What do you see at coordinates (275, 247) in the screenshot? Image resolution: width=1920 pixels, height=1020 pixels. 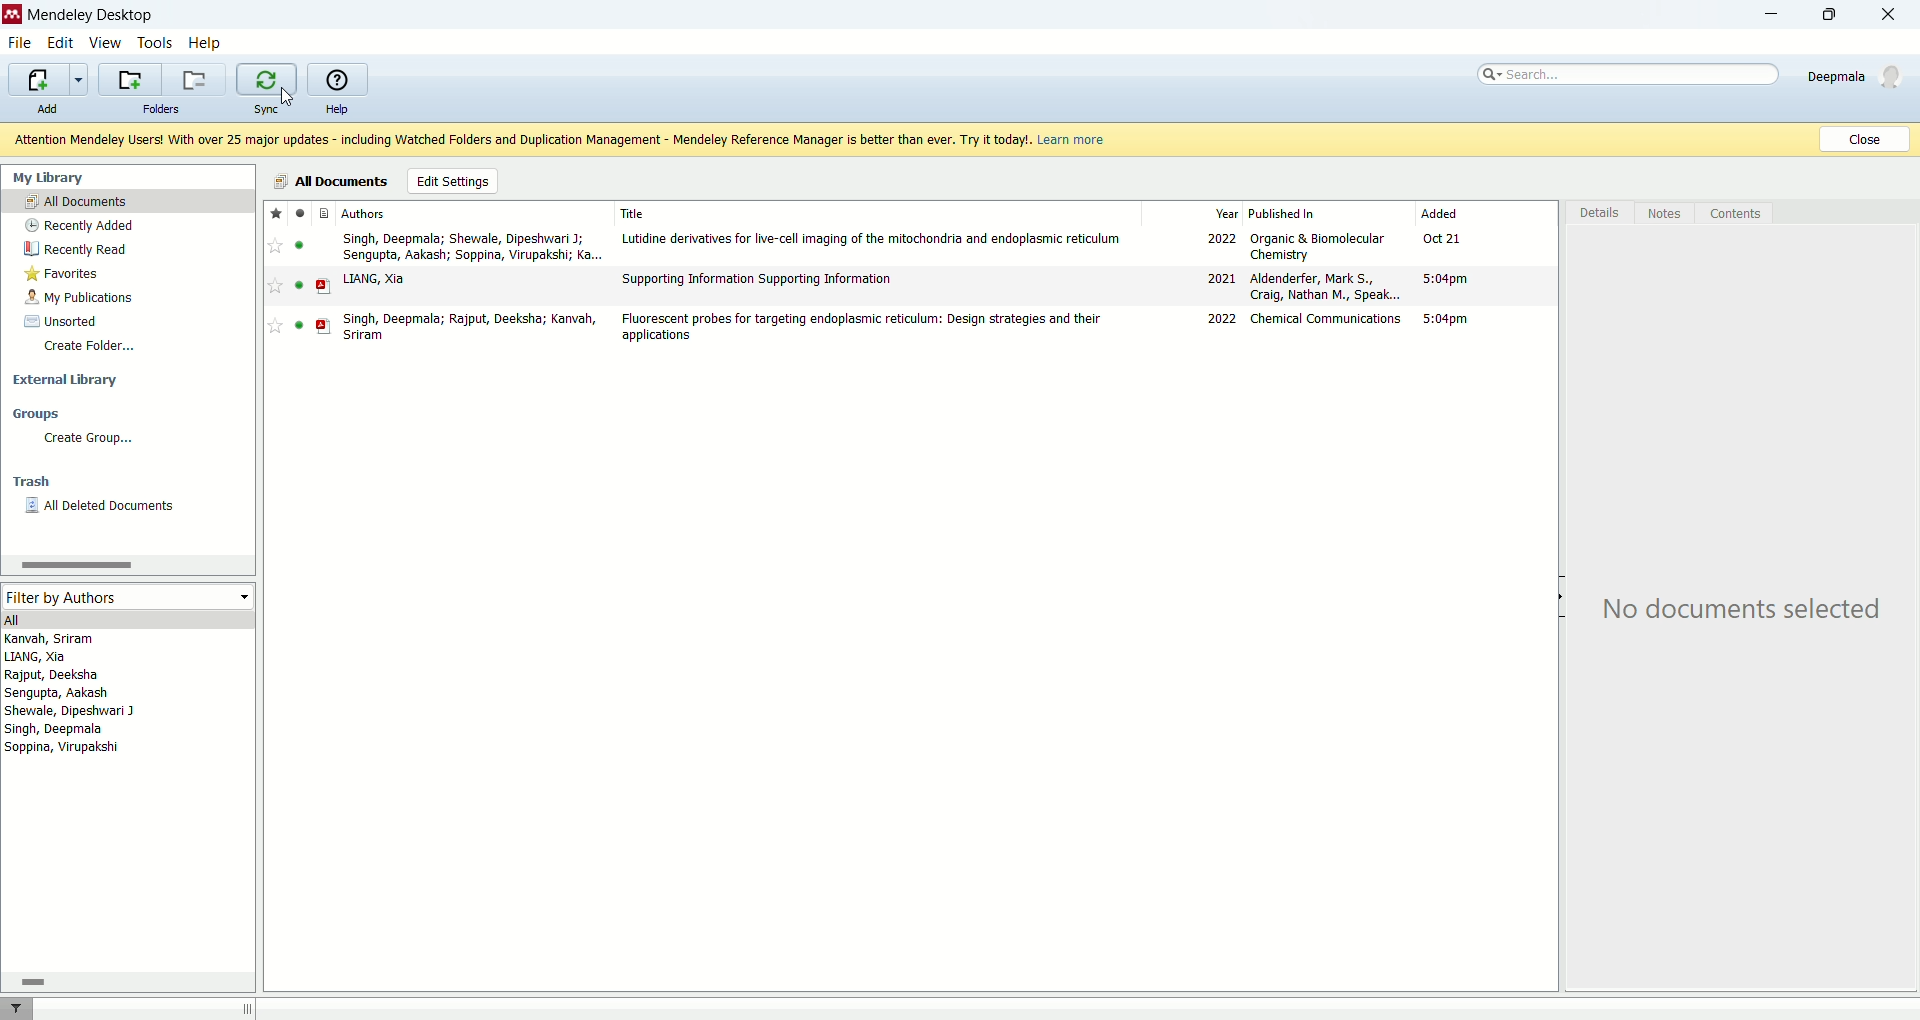 I see `Add to favorite` at bounding box center [275, 247].